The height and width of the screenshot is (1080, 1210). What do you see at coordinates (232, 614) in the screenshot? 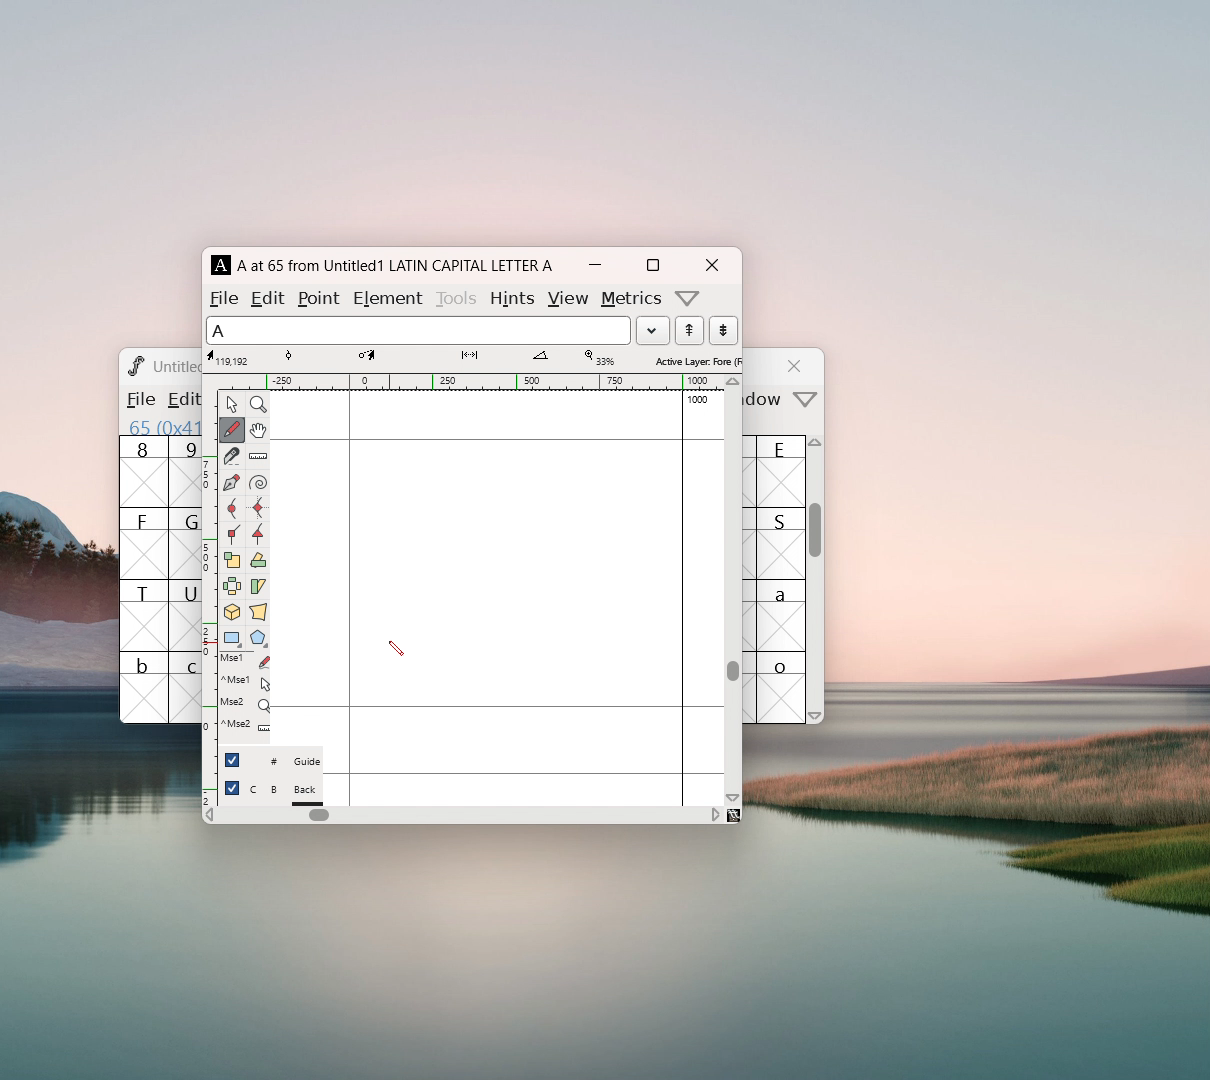
I see `rotate the selection to 3D and project back to plane` at bounding box center [232, 614].